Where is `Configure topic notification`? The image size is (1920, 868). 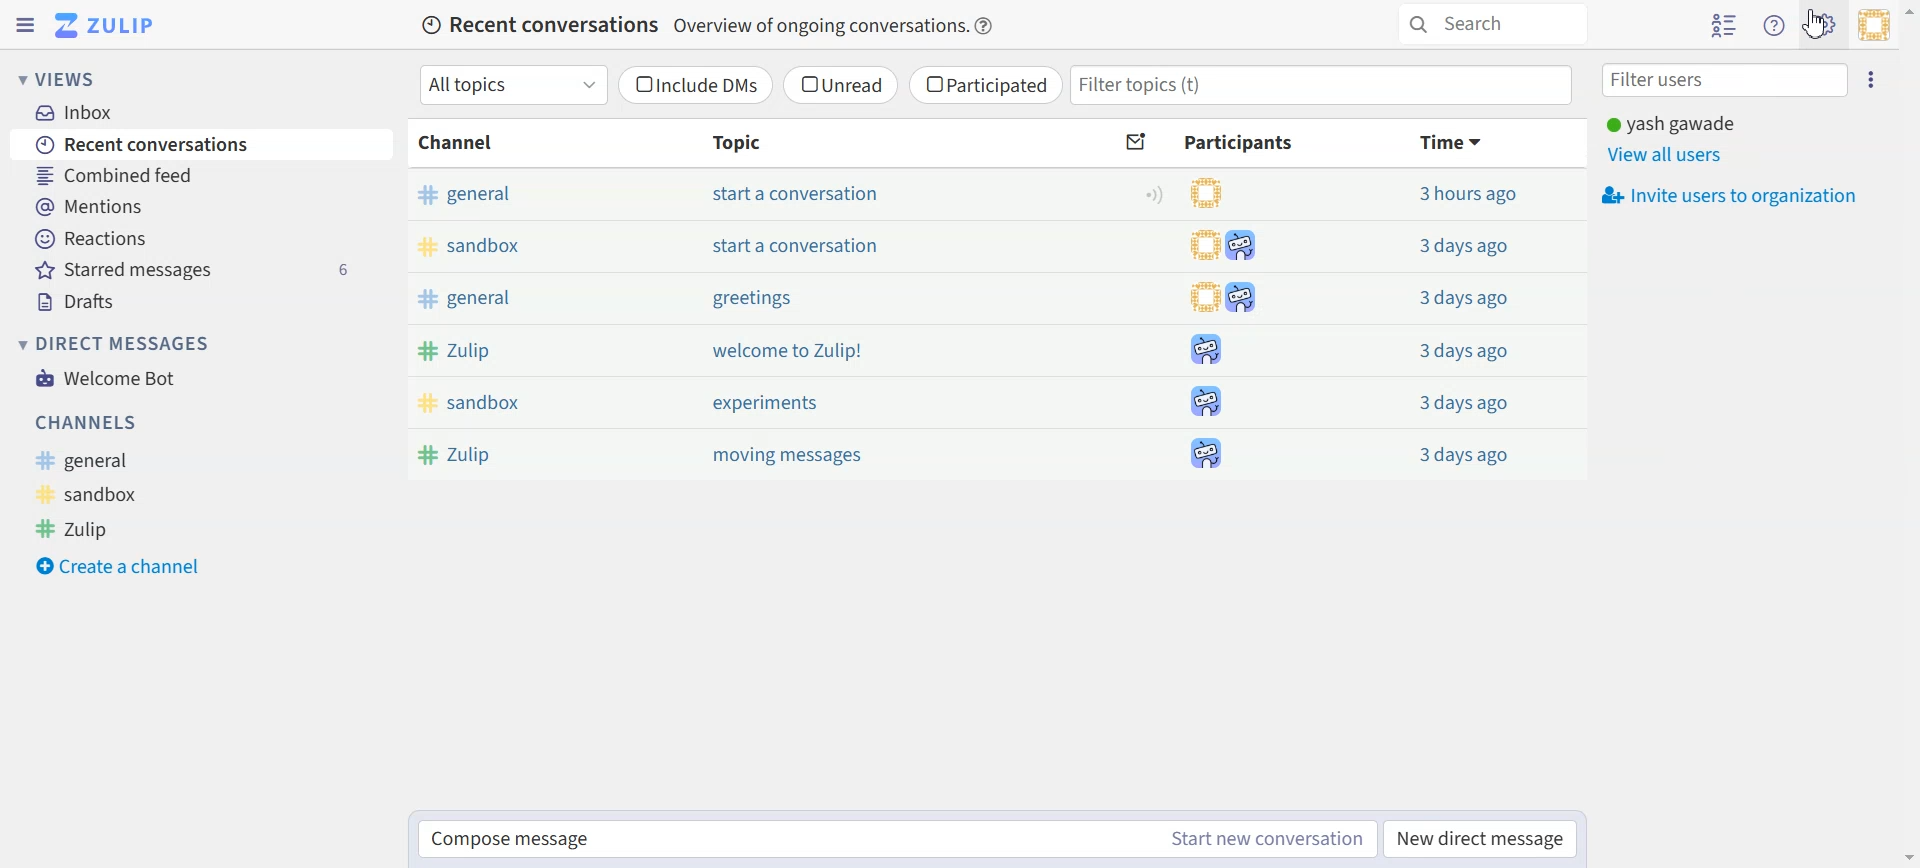
Configure topic notification is located at coordinates (1154, 195).